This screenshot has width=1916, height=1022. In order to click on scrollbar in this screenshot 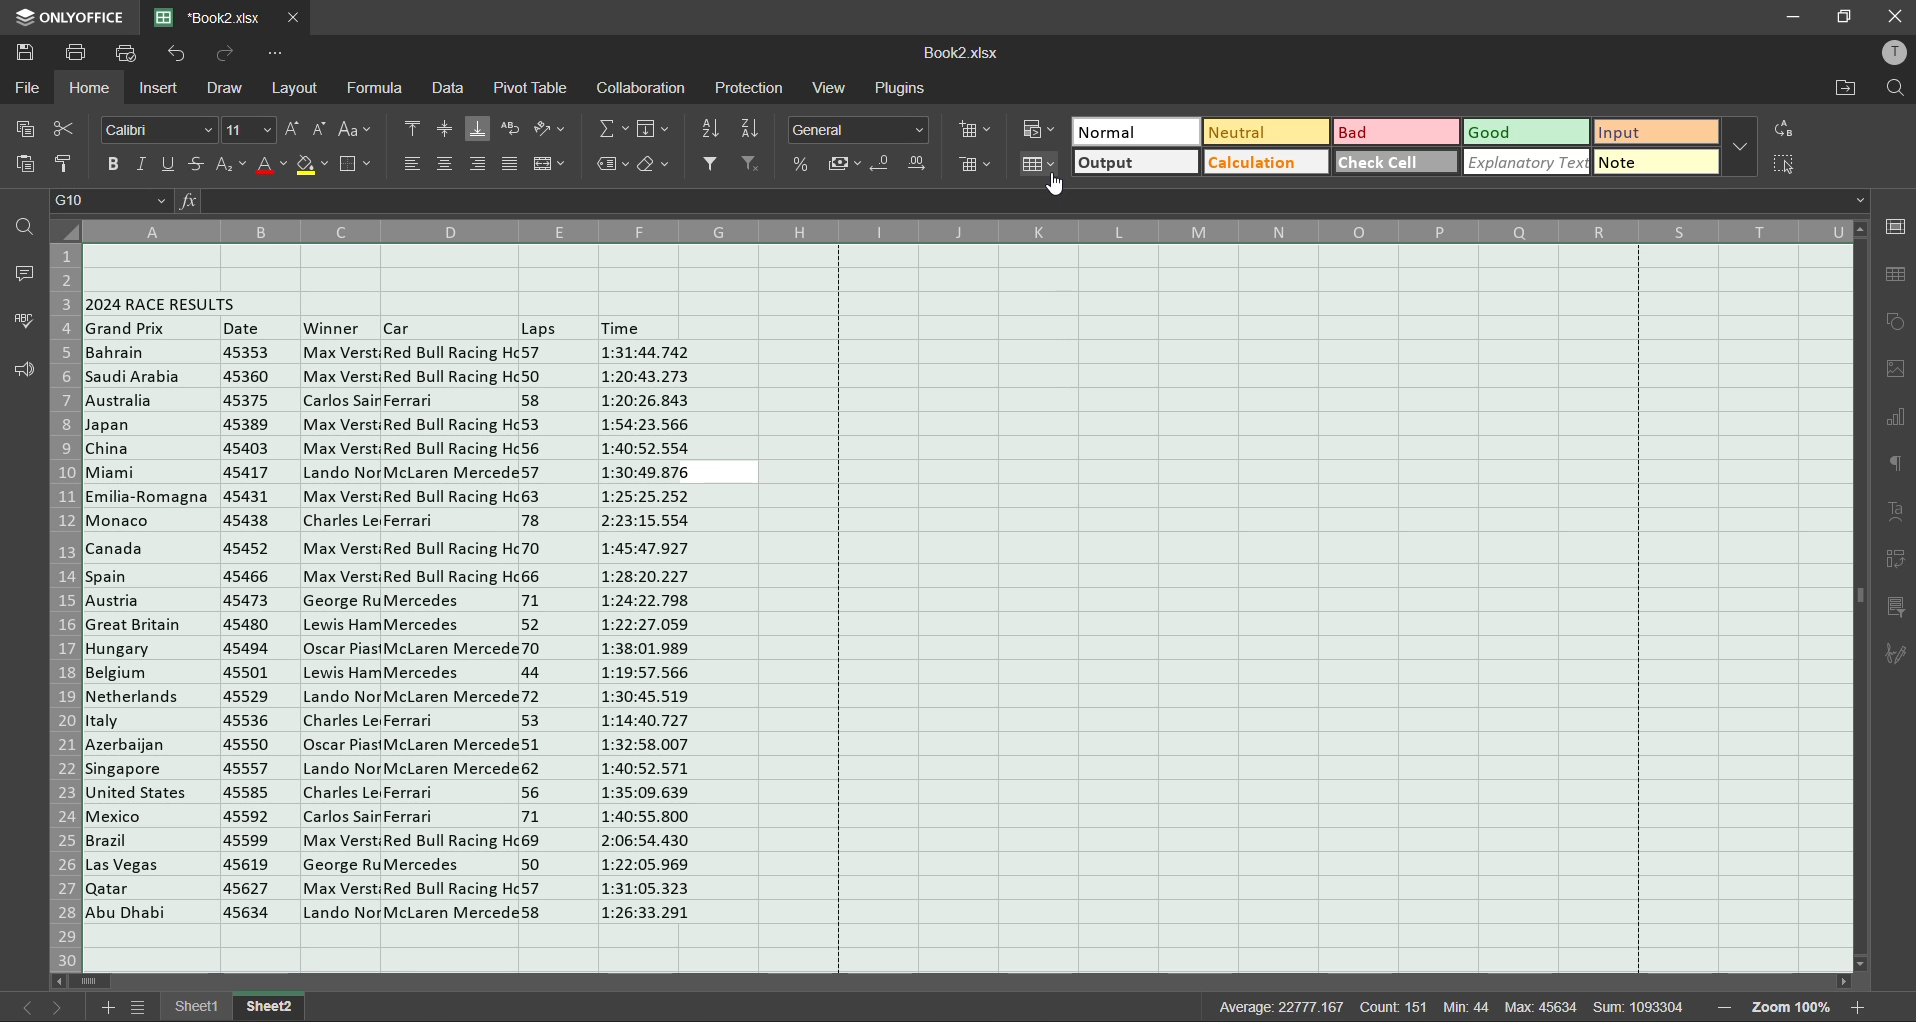, I will do `click(972, 982)`.